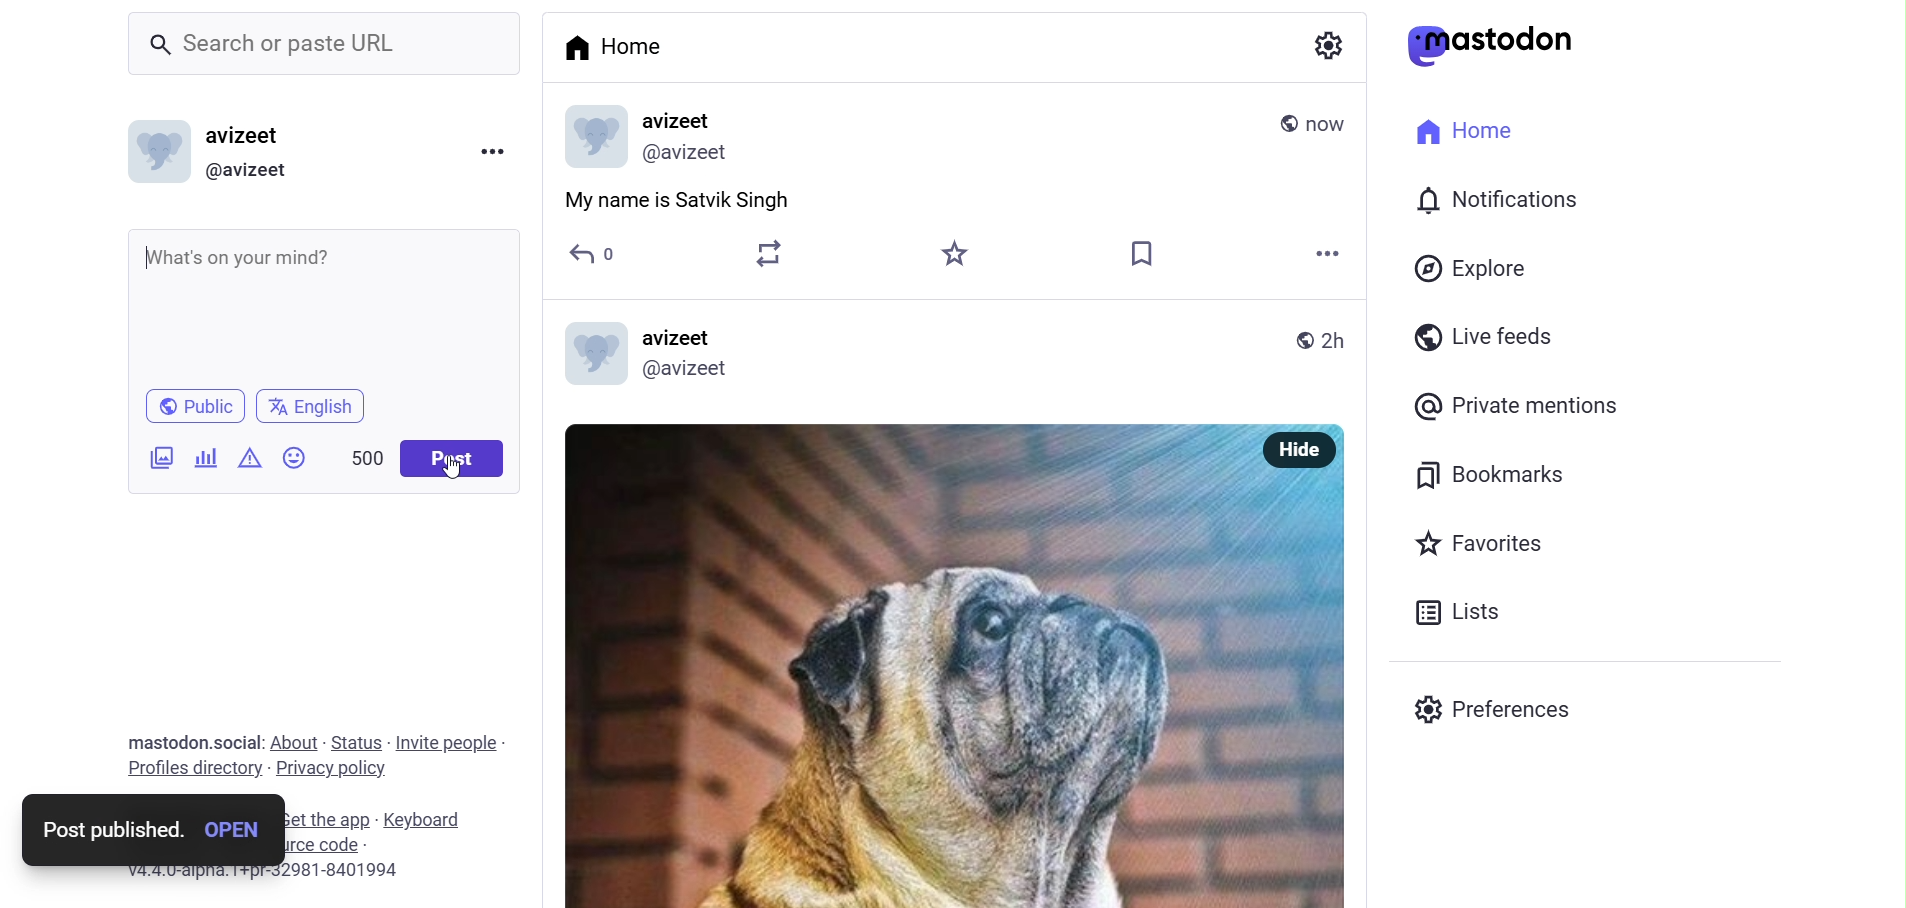 The height and width of the screenshot is (908, 1906). What do you see at coordinates (1329, 254) in the screenshot?
I see `more` at bounding box center [1329, 254].